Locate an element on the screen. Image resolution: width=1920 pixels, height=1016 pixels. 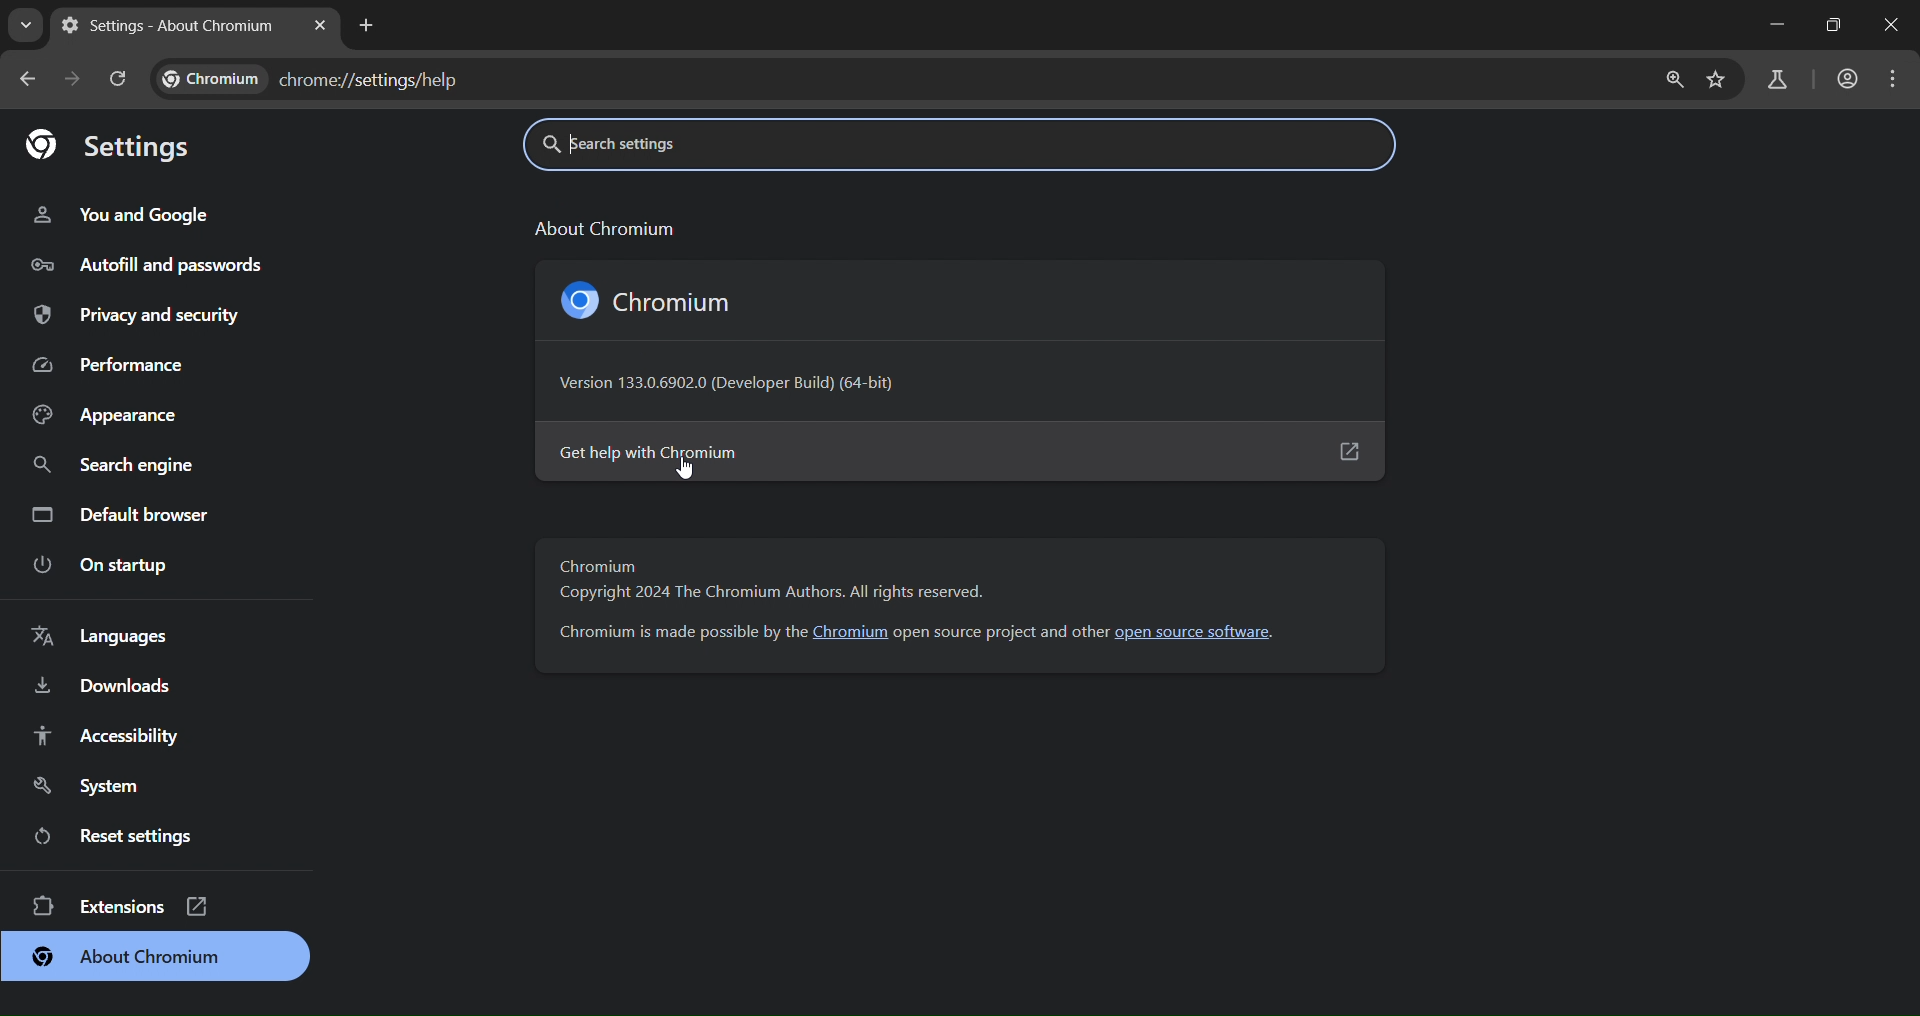
cursor is located at coordinates (689, 467).